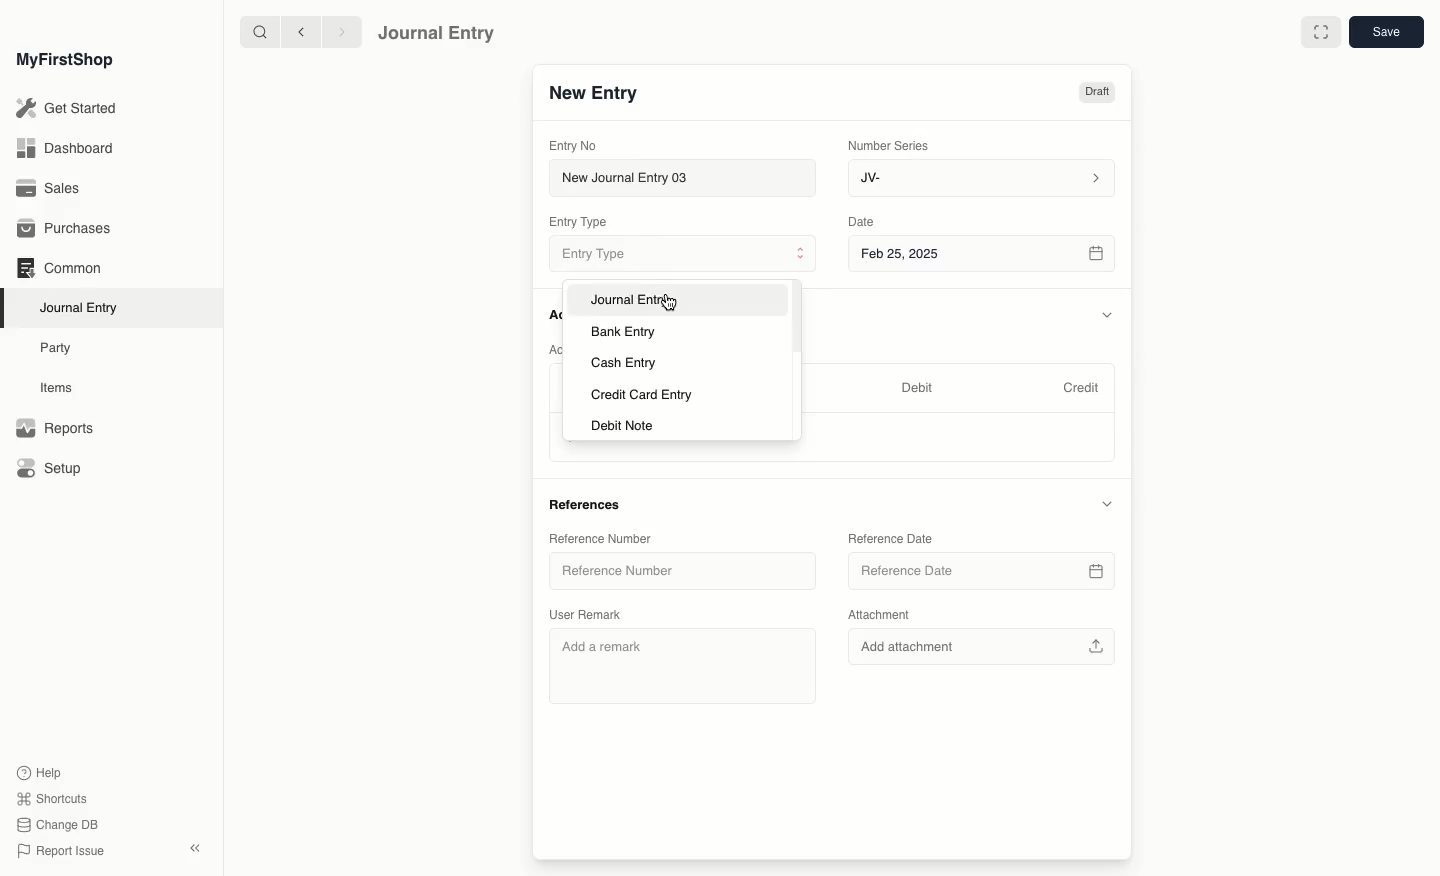 This screenshot has height=876, width=1440. What do you see at coordinates (590, 613) in the screenshot?
I see `User Remark` at bounding box center [590, 613].